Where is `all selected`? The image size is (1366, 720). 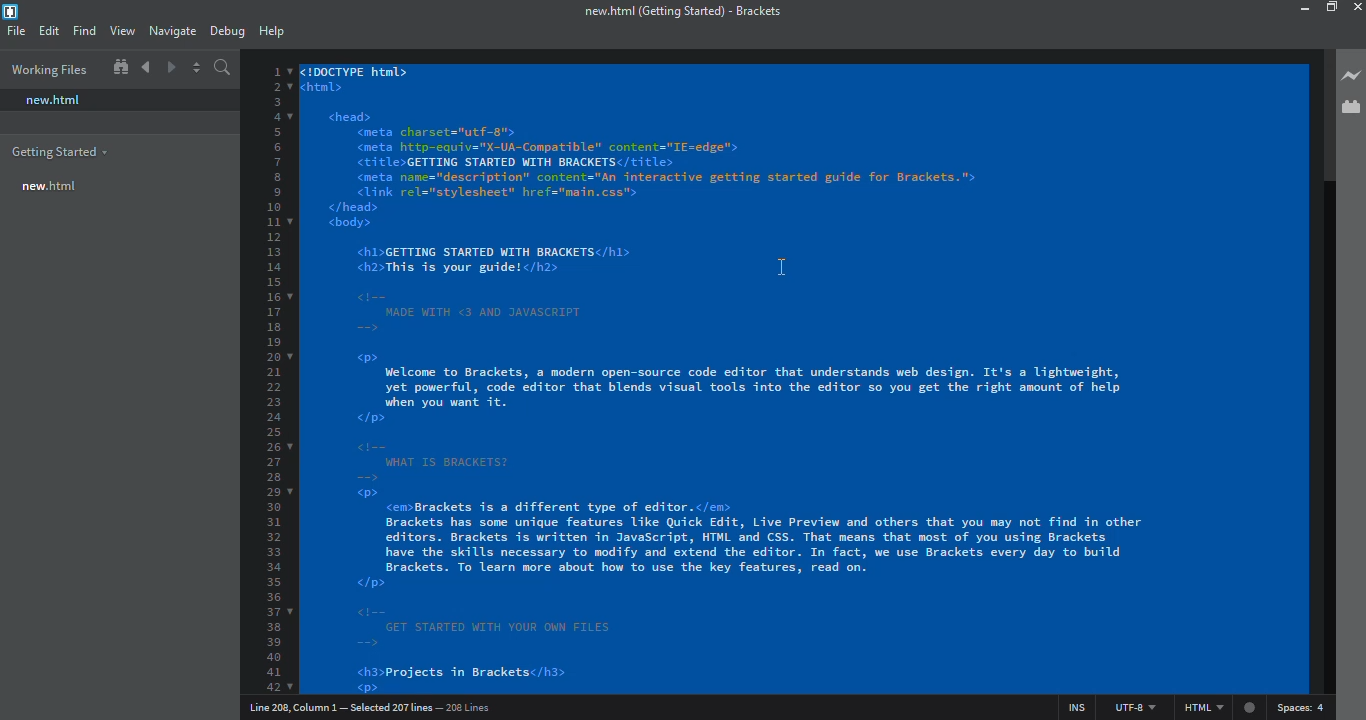
all selected is located at coordinates (781, 374).